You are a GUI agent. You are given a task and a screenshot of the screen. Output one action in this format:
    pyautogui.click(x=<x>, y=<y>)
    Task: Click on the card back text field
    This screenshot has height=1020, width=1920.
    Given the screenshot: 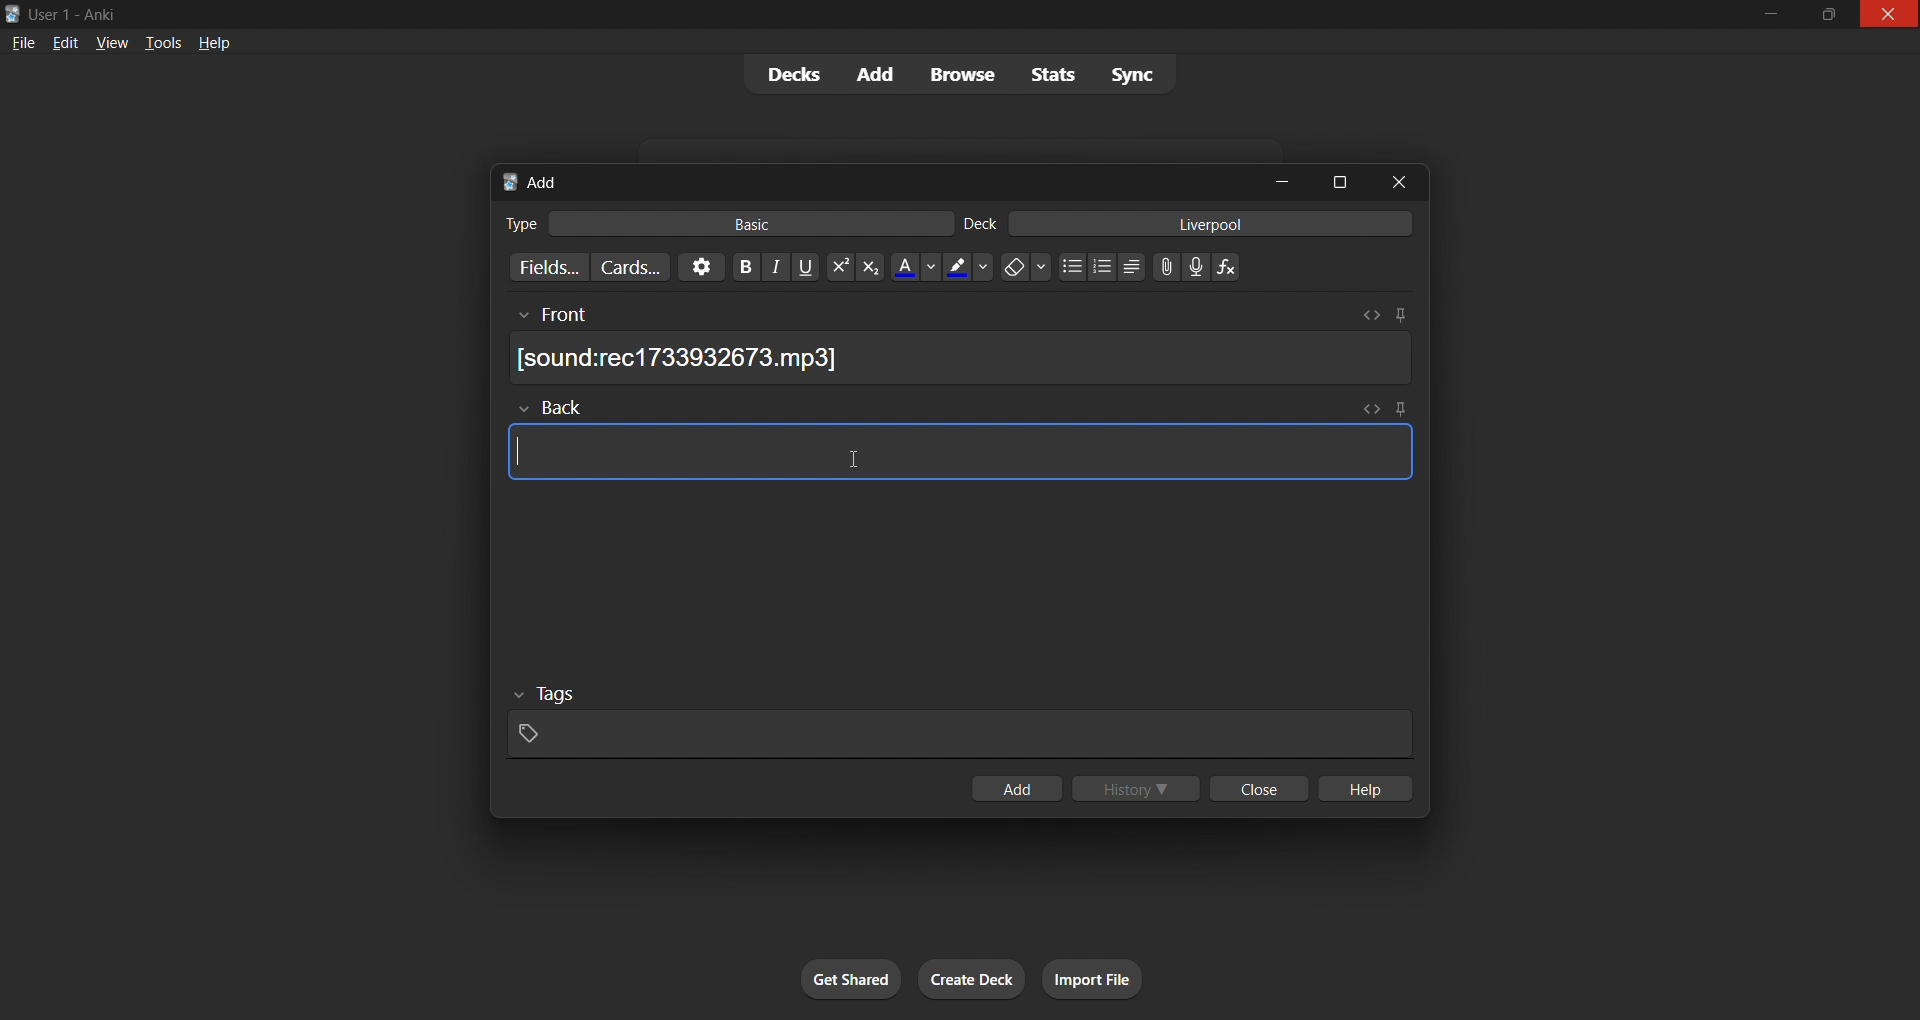 What is the action you would take?
    pyautogui.click(x=960, y=455)
    